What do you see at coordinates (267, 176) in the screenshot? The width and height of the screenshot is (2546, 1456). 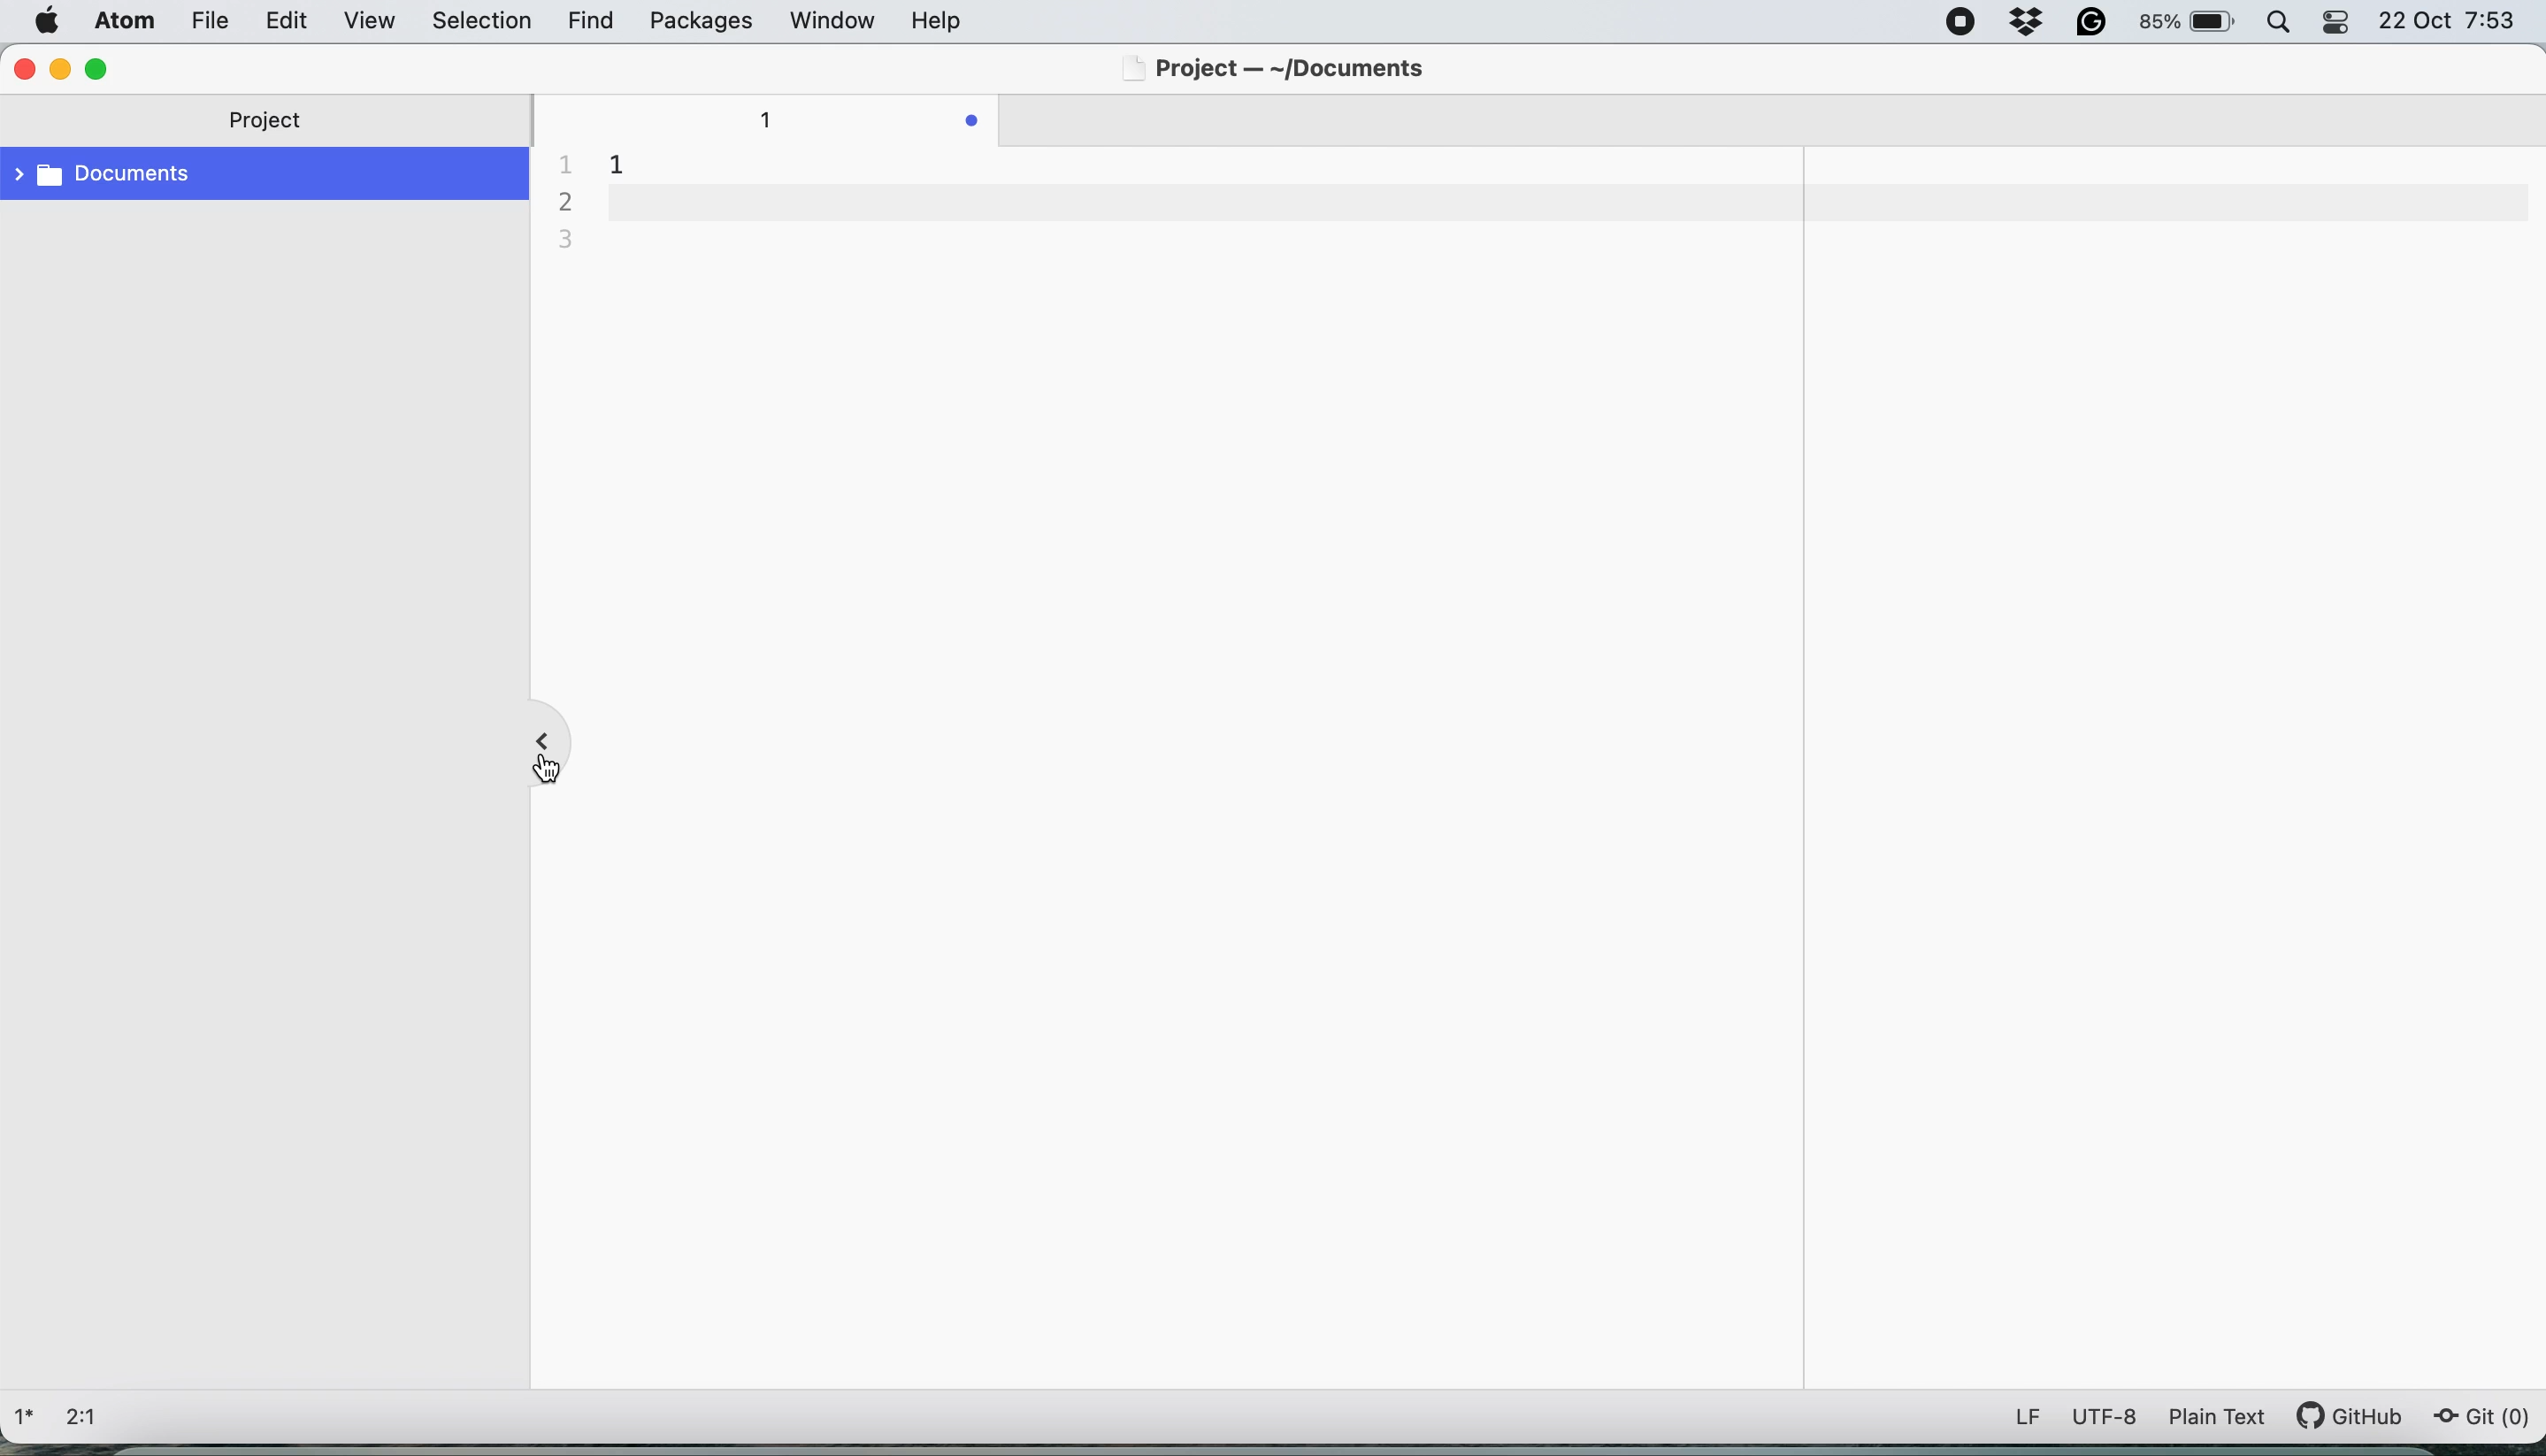 I see `documents` at bounding box center [267, 176].